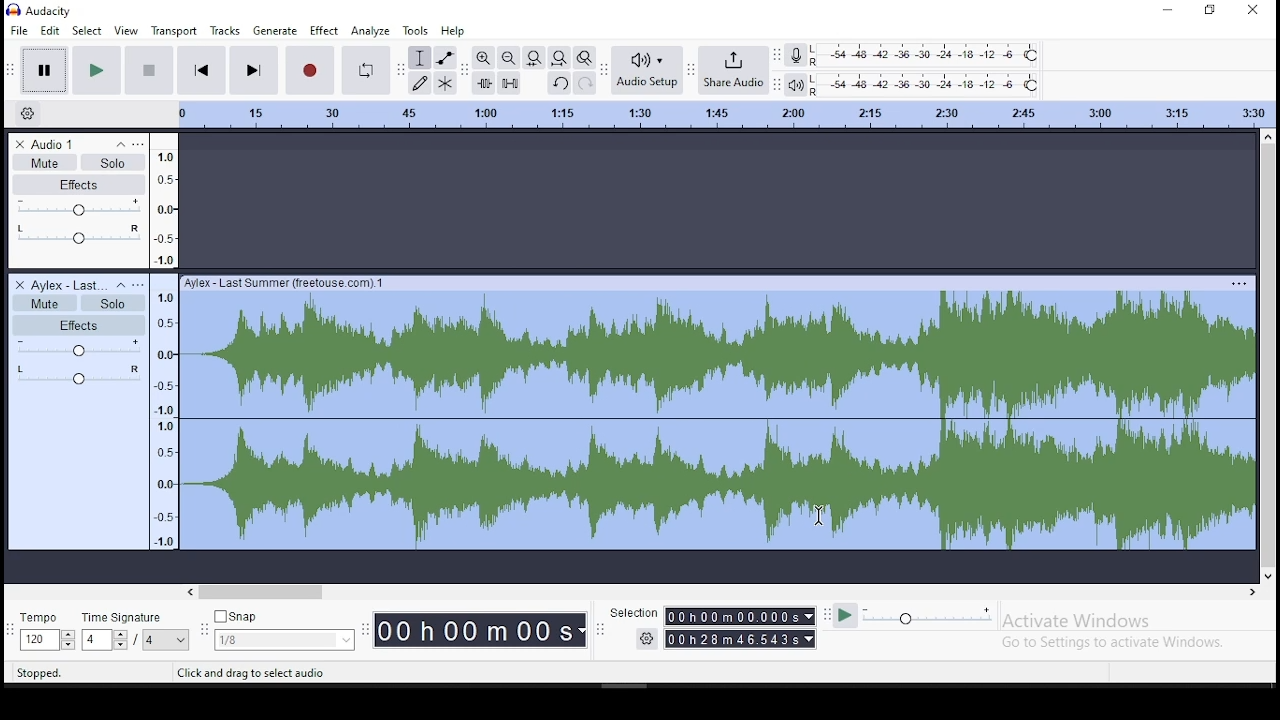 The height and width of the screenshot is (720, 1280). I want to click on play, so click(98, 72).